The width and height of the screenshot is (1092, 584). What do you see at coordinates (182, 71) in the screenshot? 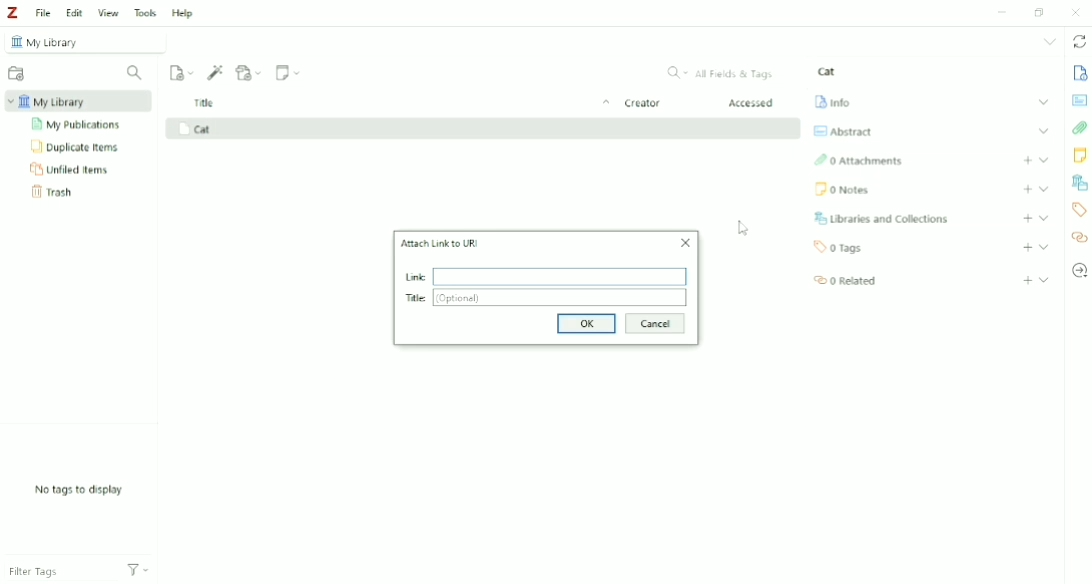
I see `New Item` at bounding box center [182, 71].